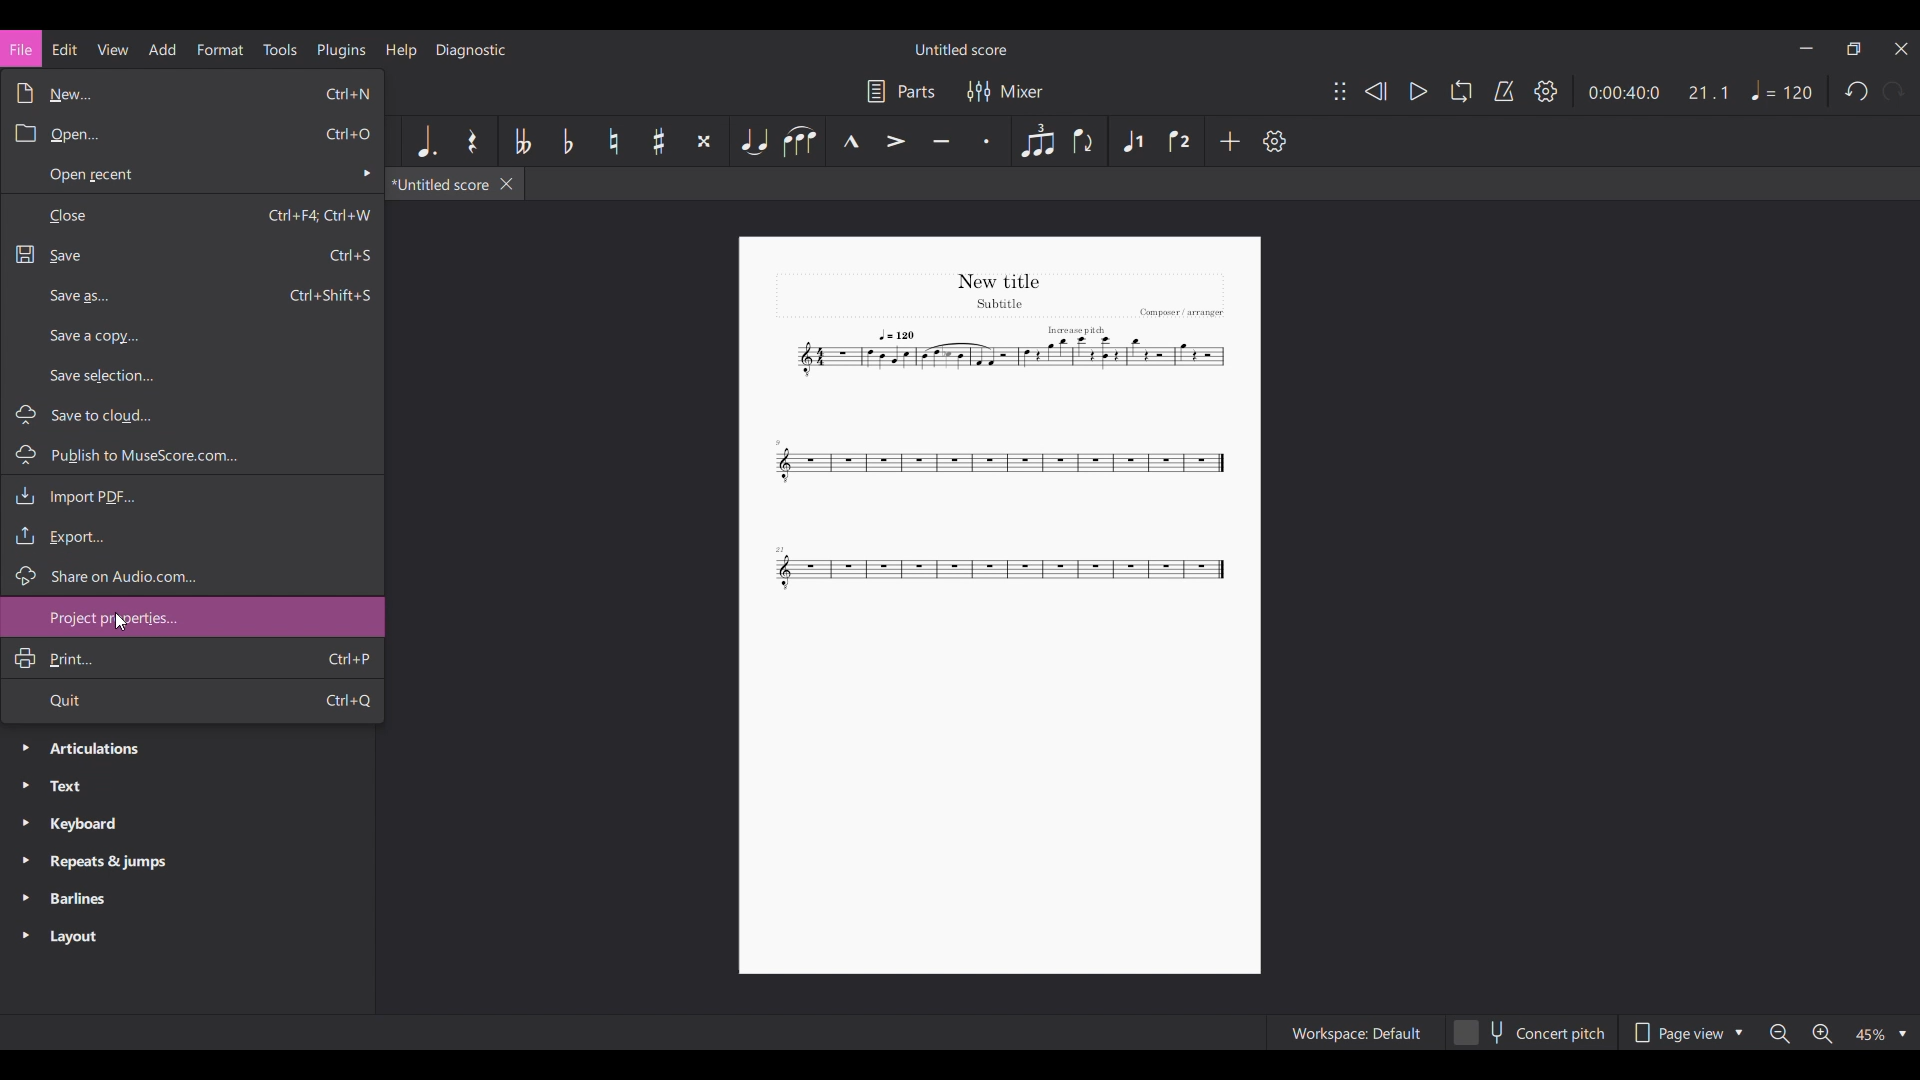 The image size is (1920, 1080). Describe the element at coordinates (441, 184) in the screenshot. I see `*Untitled score, current tab` at that location.